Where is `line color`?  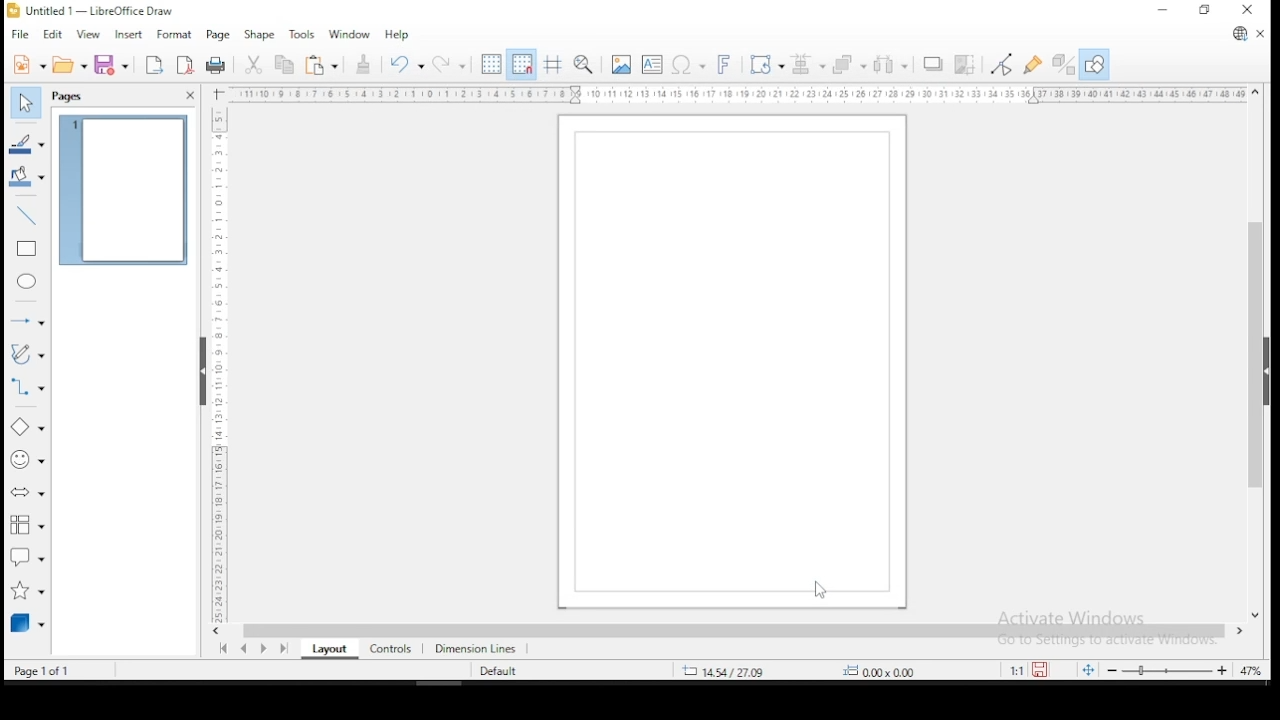
line color is located at coordinates (26, 142).